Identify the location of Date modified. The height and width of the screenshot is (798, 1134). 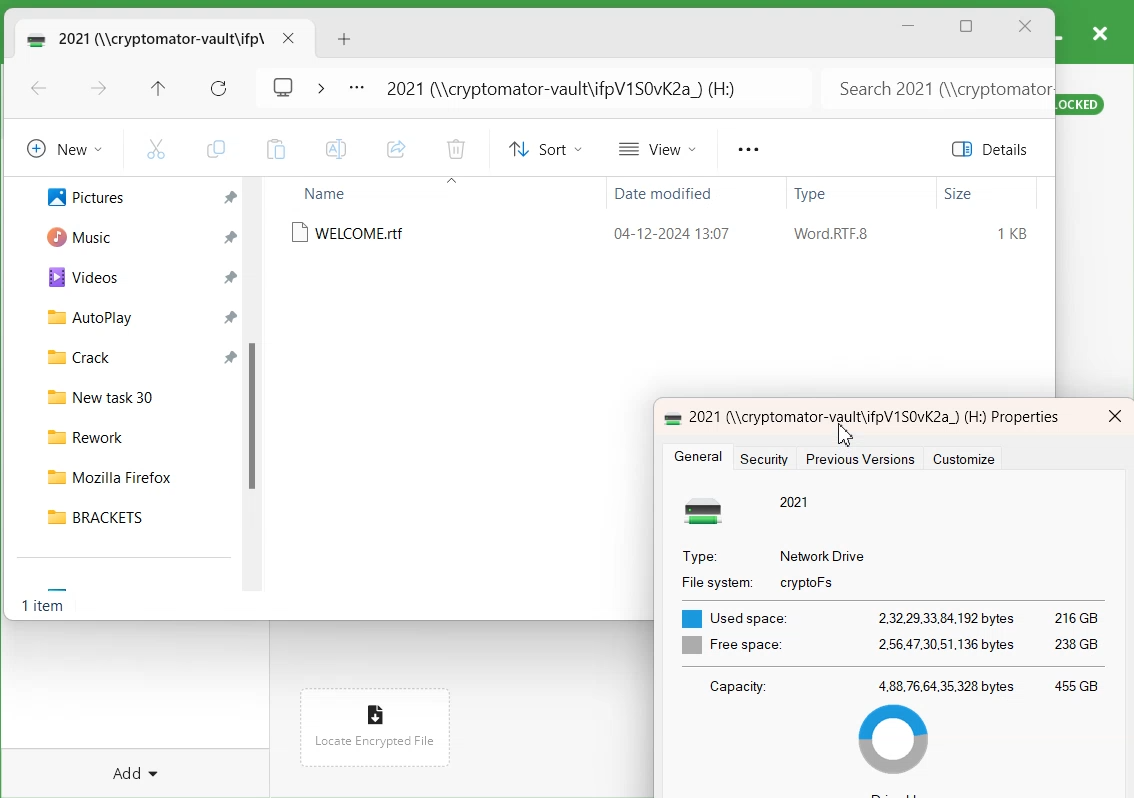
(659, 196).